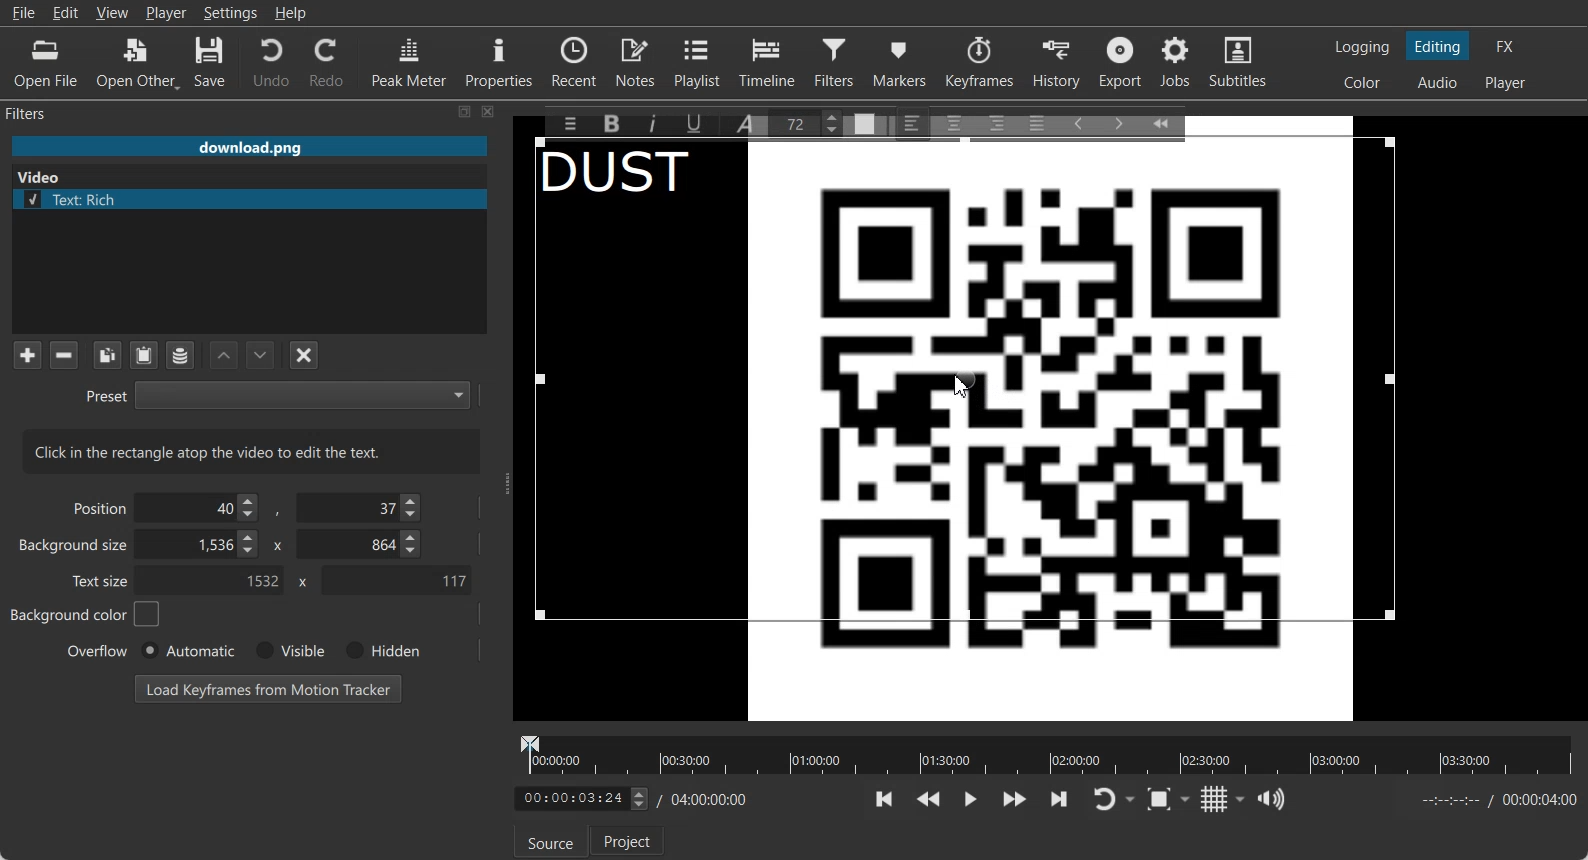 This screenshot has width=1588, height=860. I want to click on Properties, so click(499, 60).